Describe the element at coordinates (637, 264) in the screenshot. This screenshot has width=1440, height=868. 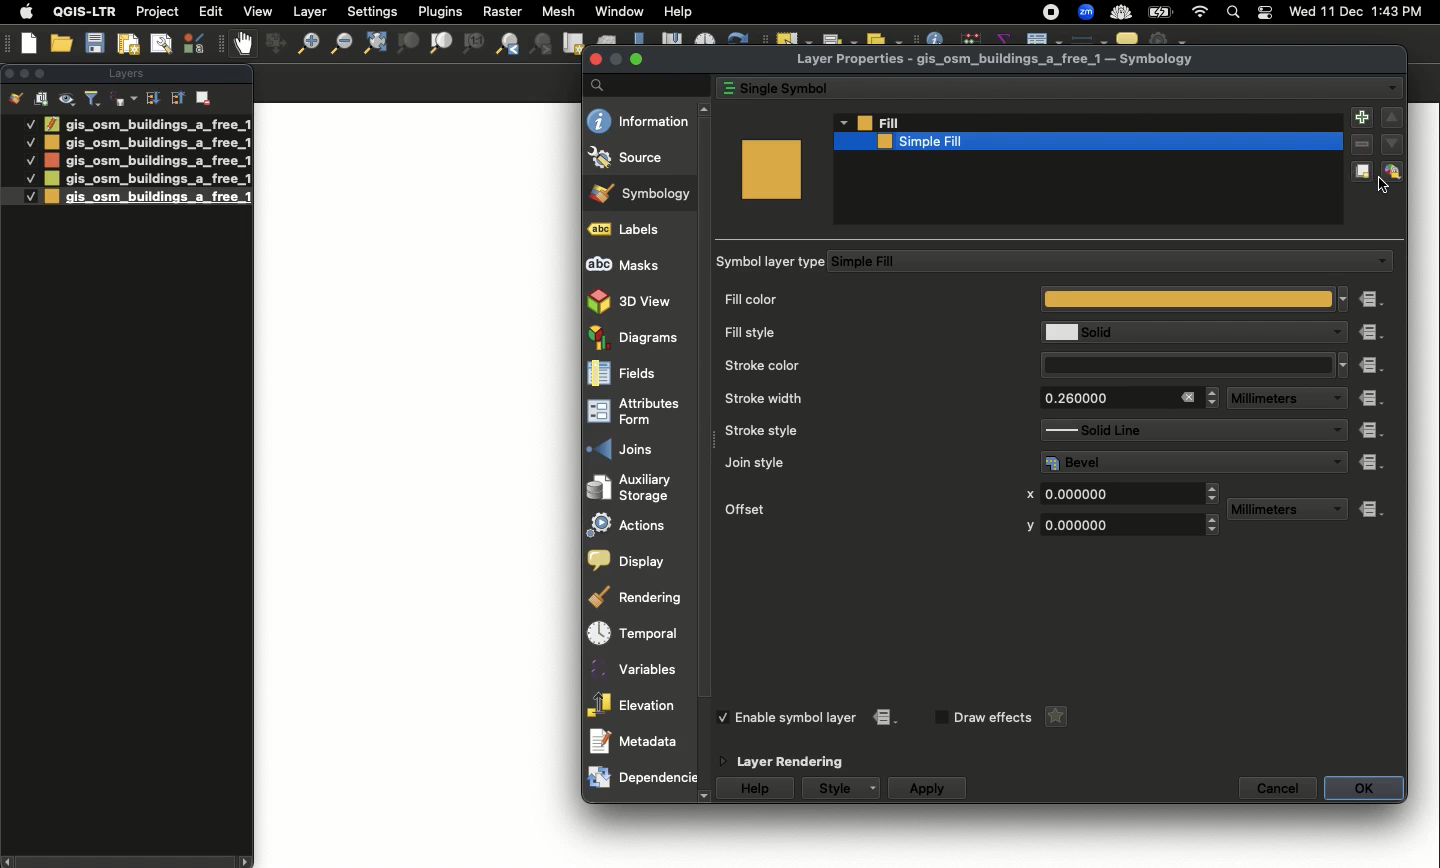
I see `Masks` at that location.